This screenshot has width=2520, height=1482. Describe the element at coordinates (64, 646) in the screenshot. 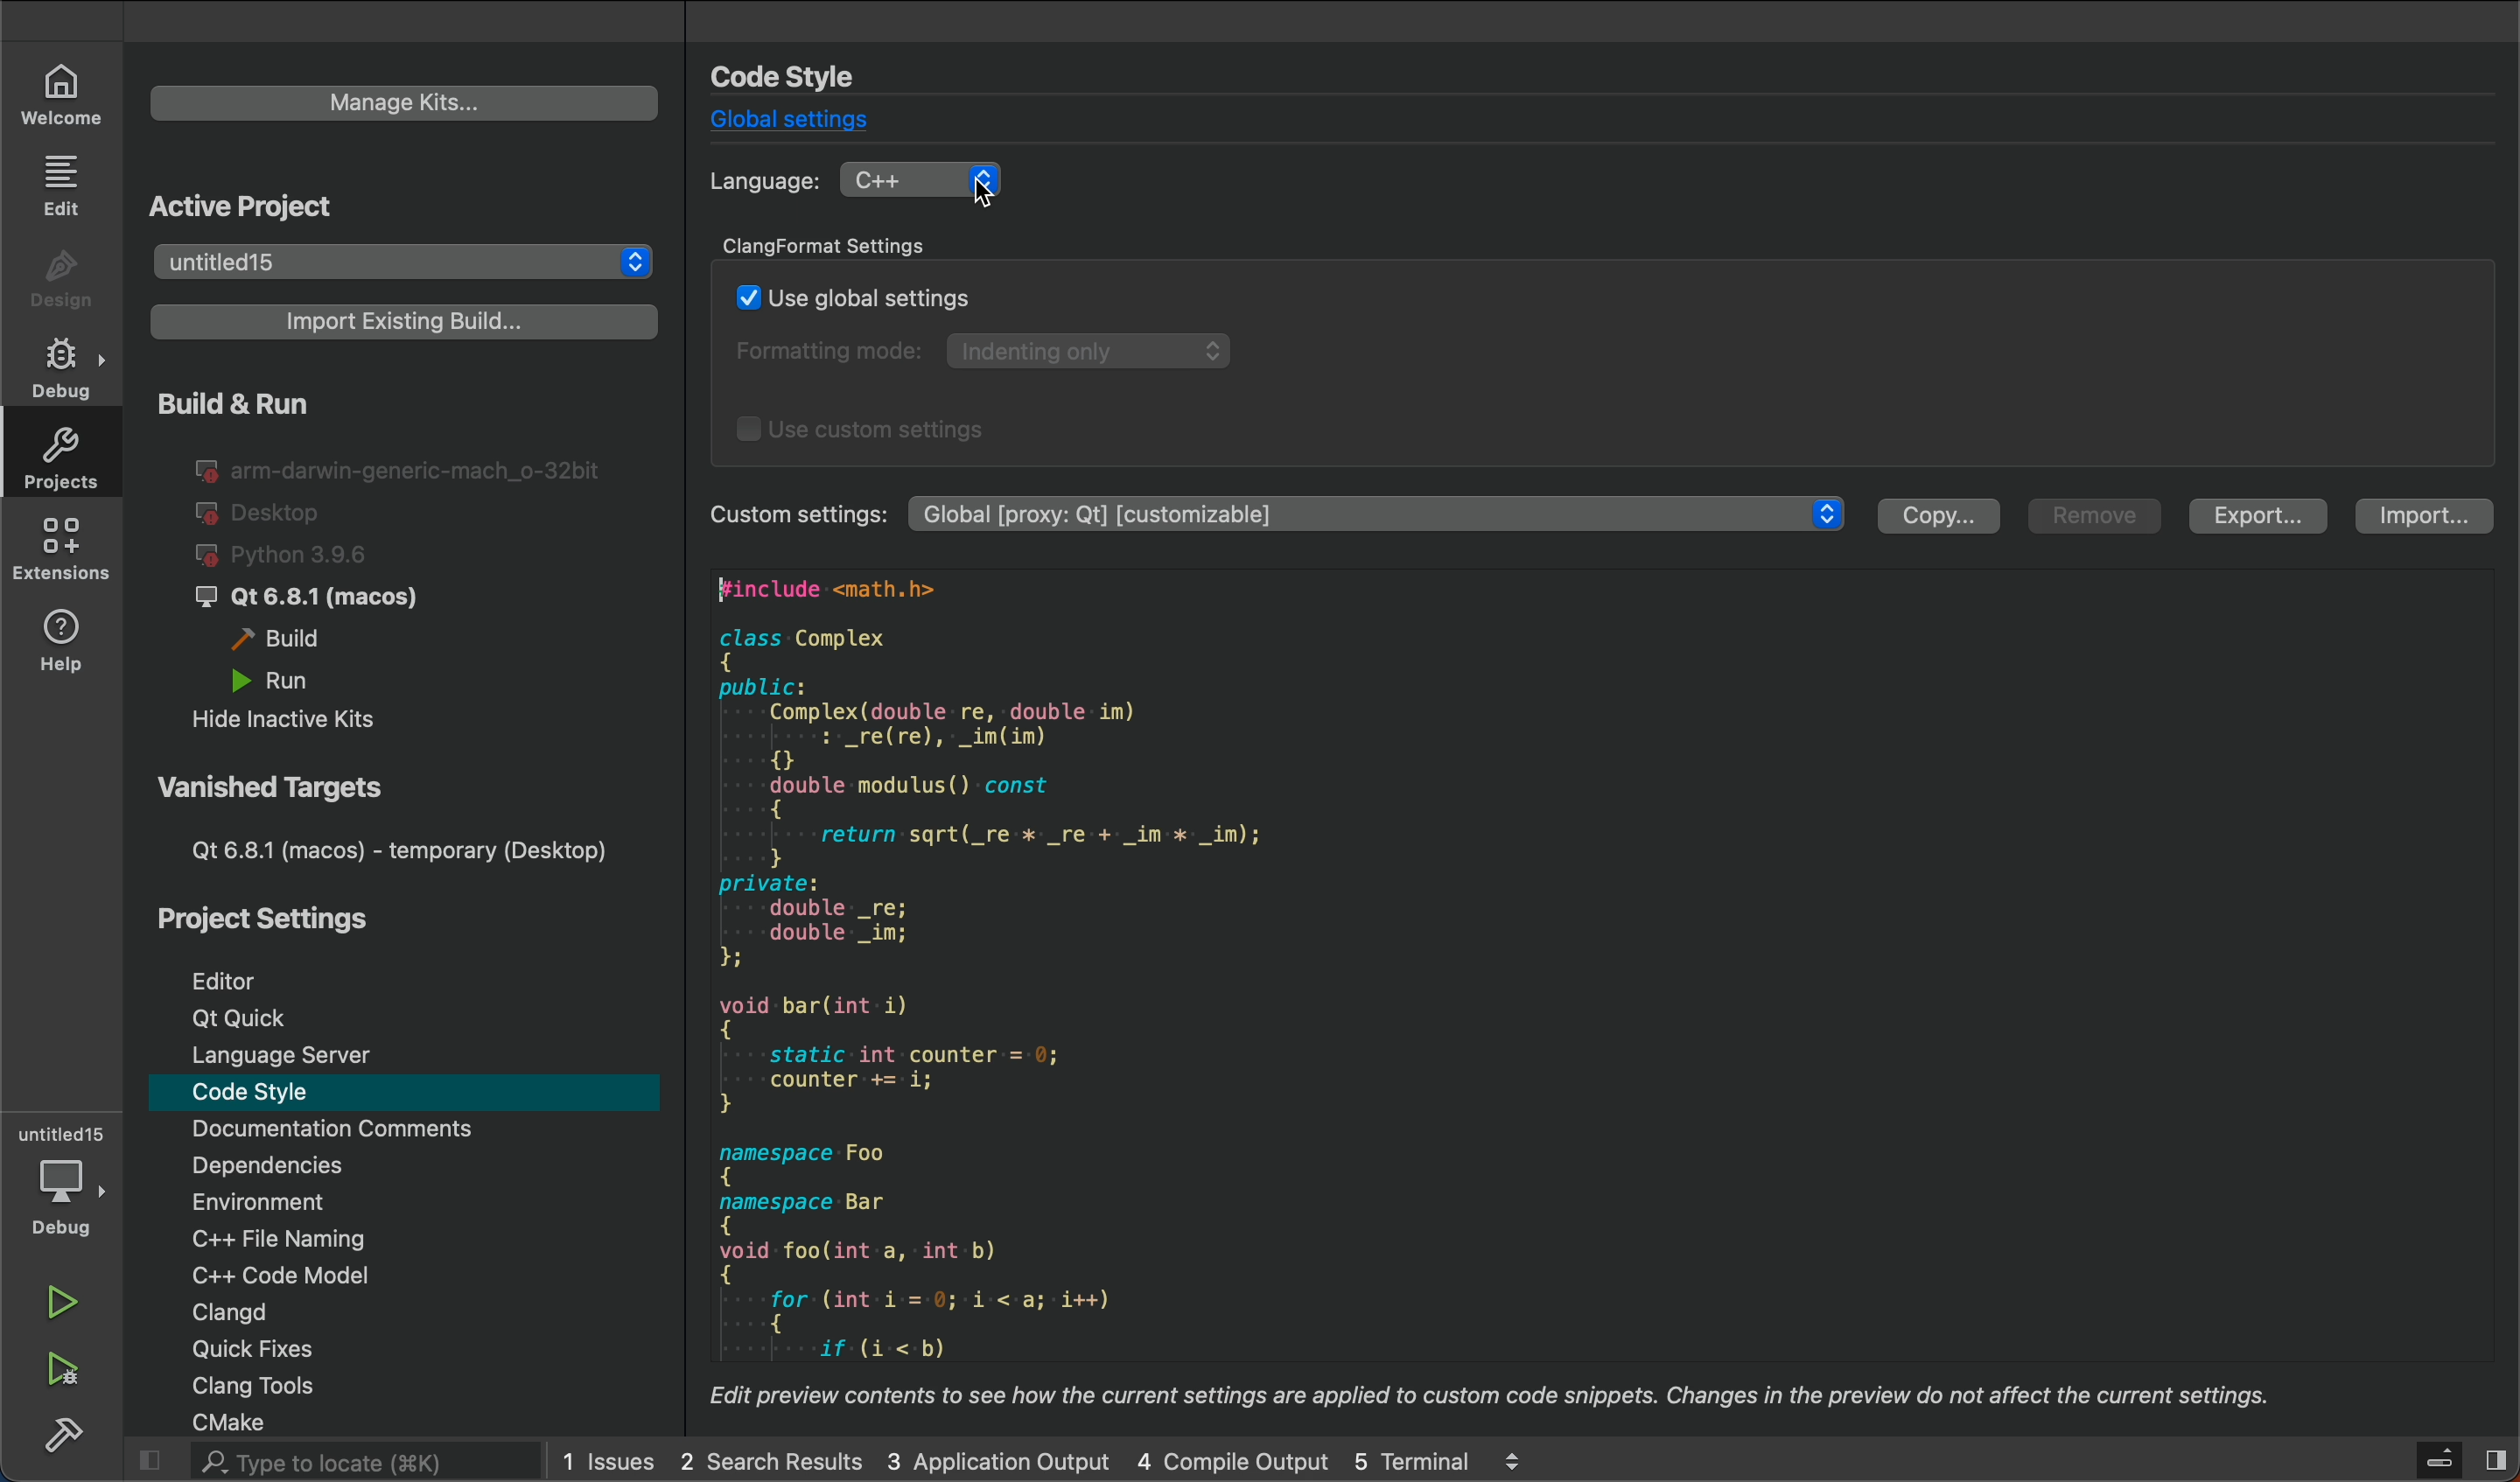

I see `help` at that location.